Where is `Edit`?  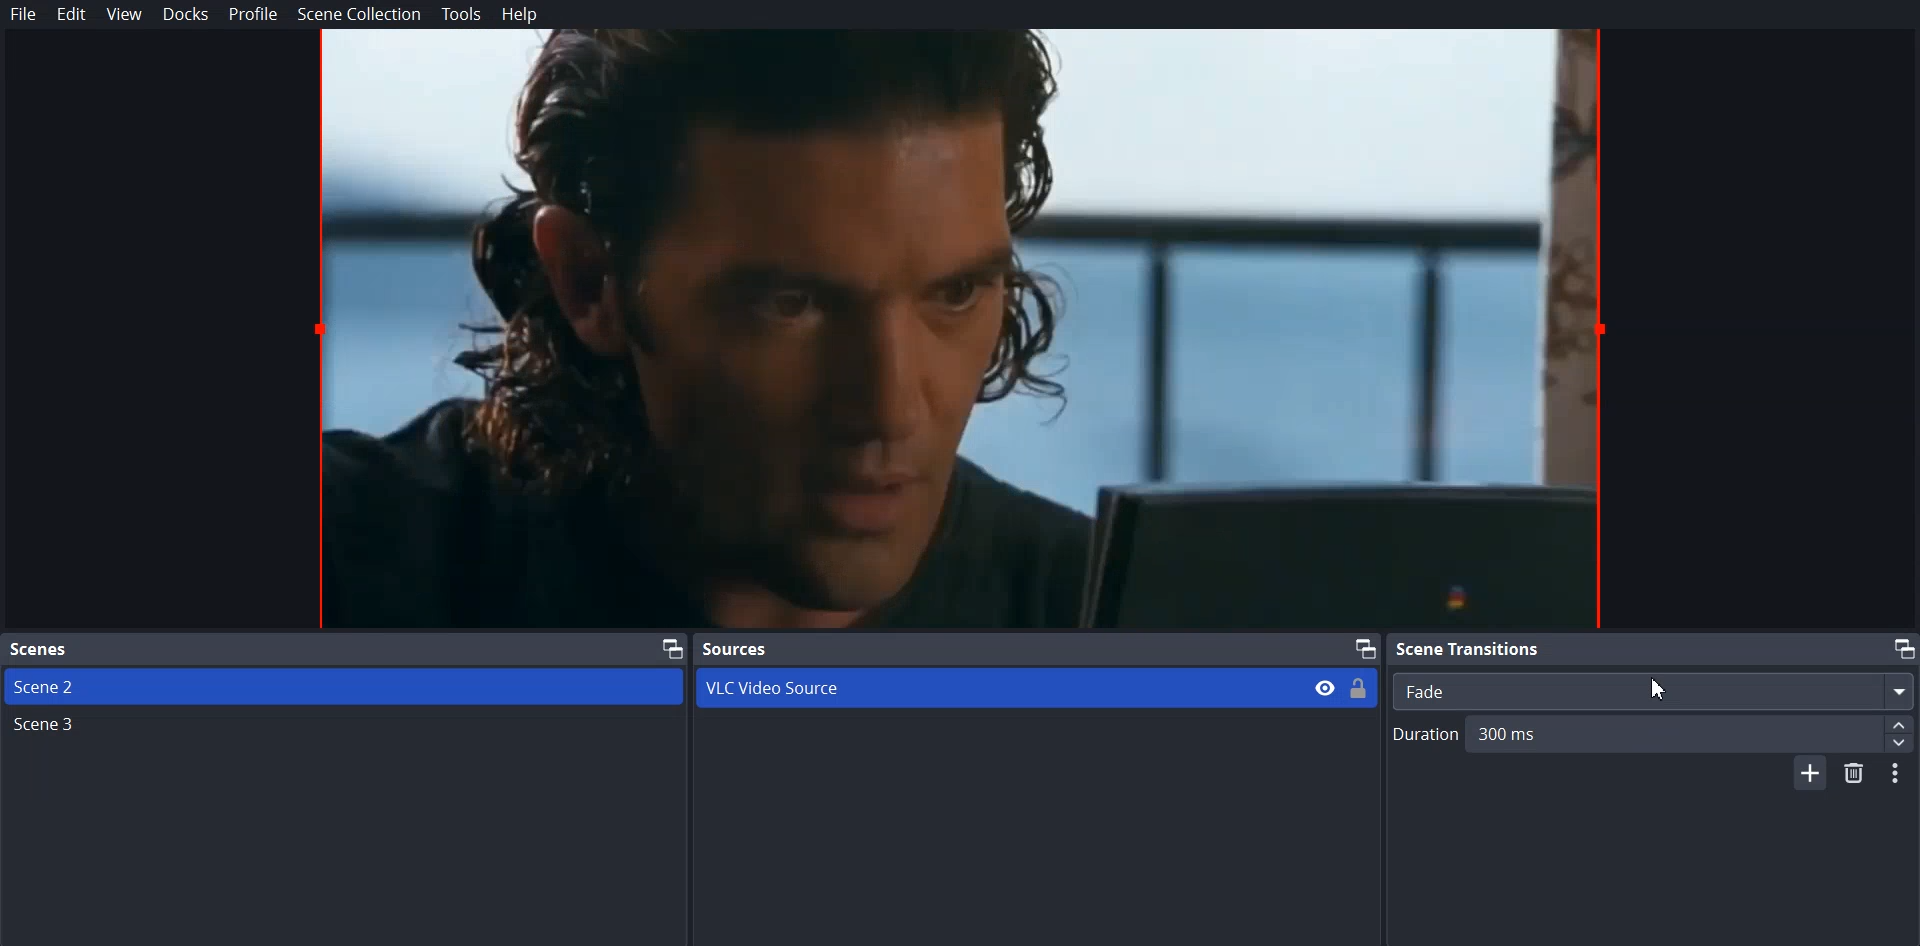 Edit is located at coordinates (72, 15).